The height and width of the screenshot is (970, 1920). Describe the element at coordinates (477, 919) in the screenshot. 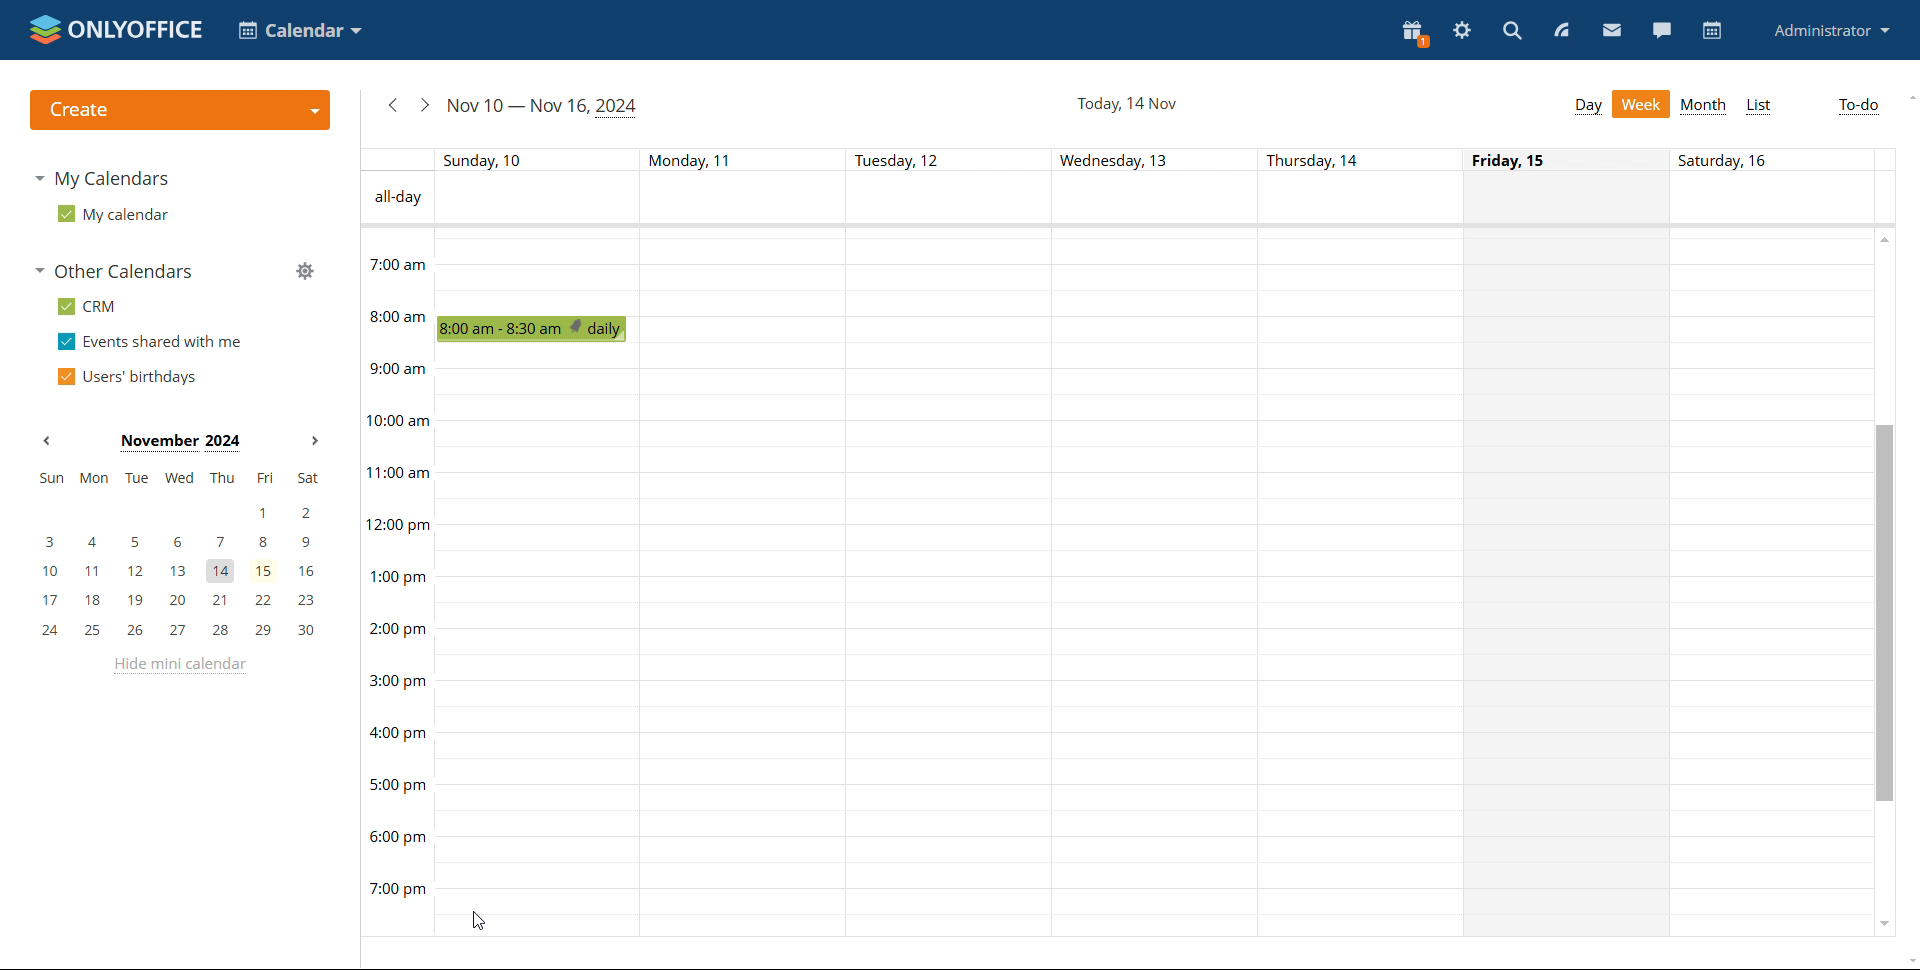

I see `cursor` at that location.